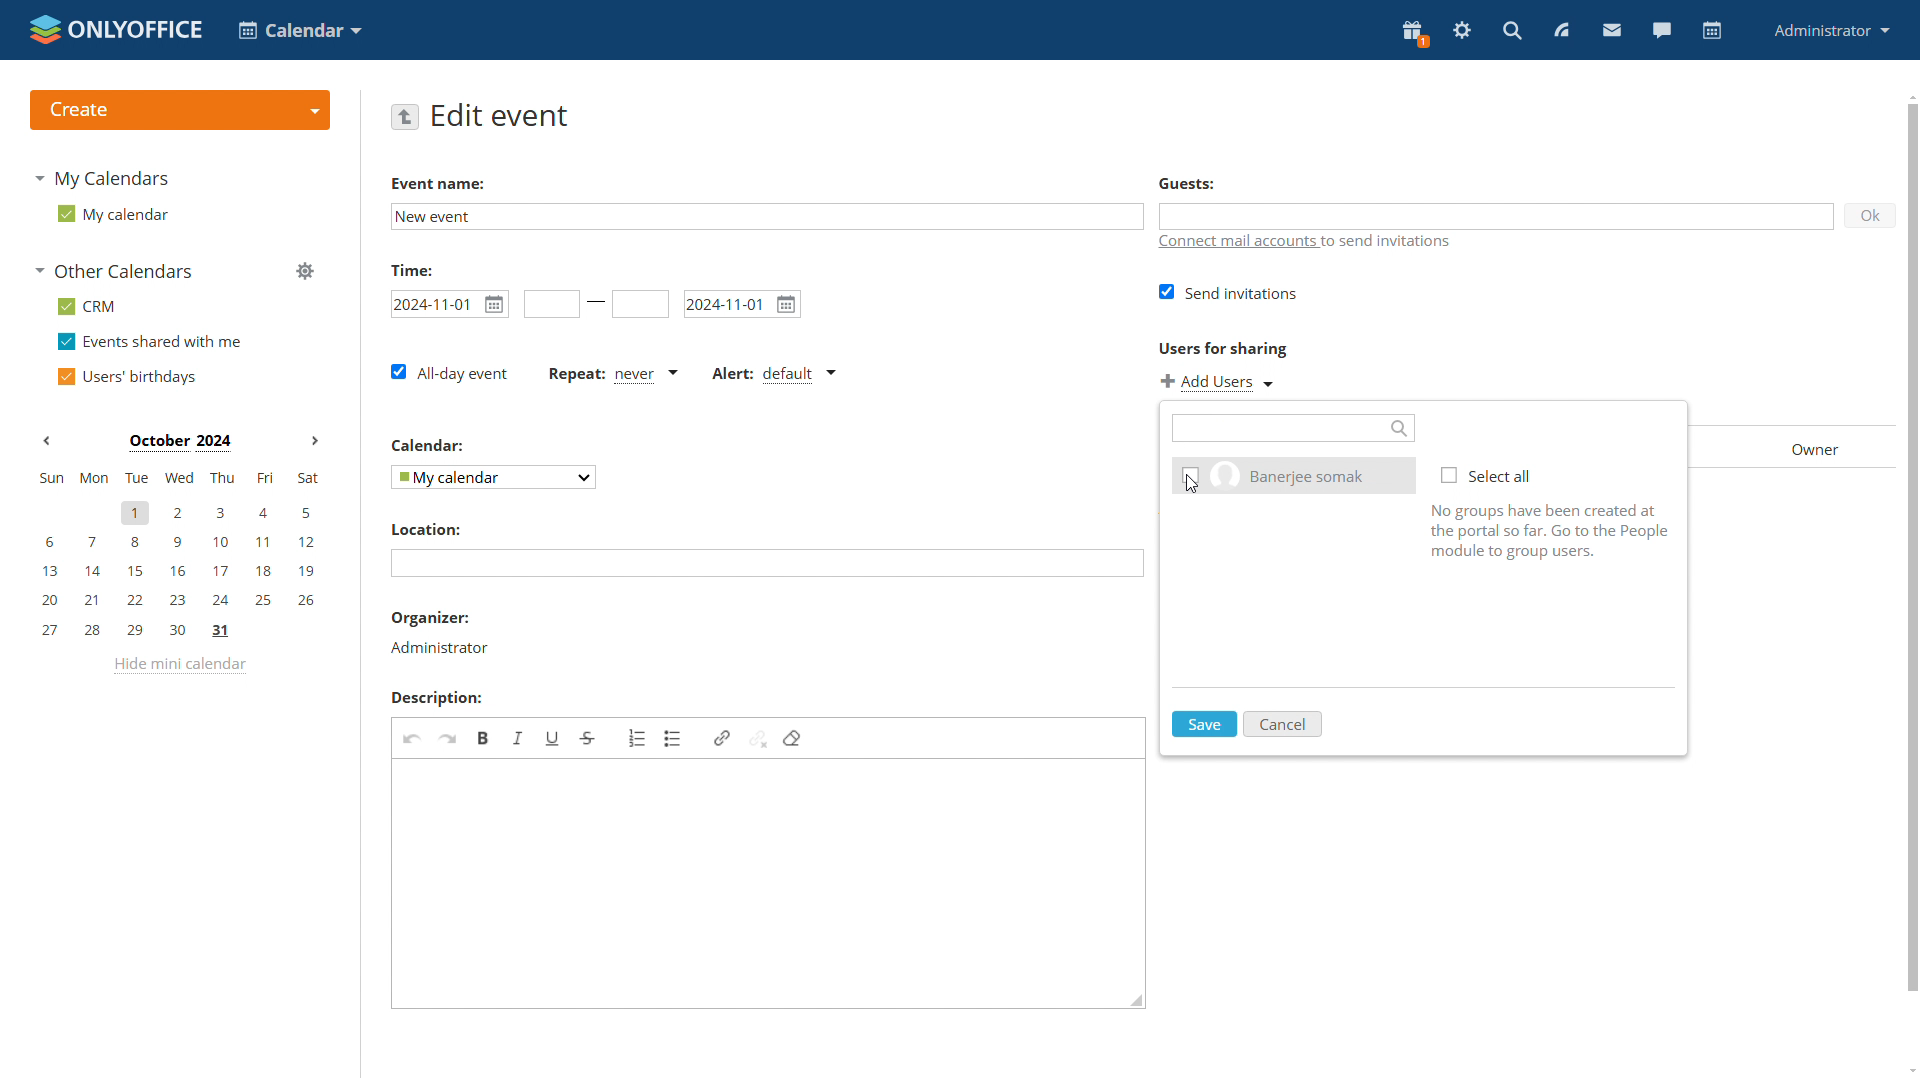 This screenshot has width=1920, height=1080. What do you see at coordinates (1497, 216) in the screenshot?
I see `guests` at bounding box center [1497, 216].